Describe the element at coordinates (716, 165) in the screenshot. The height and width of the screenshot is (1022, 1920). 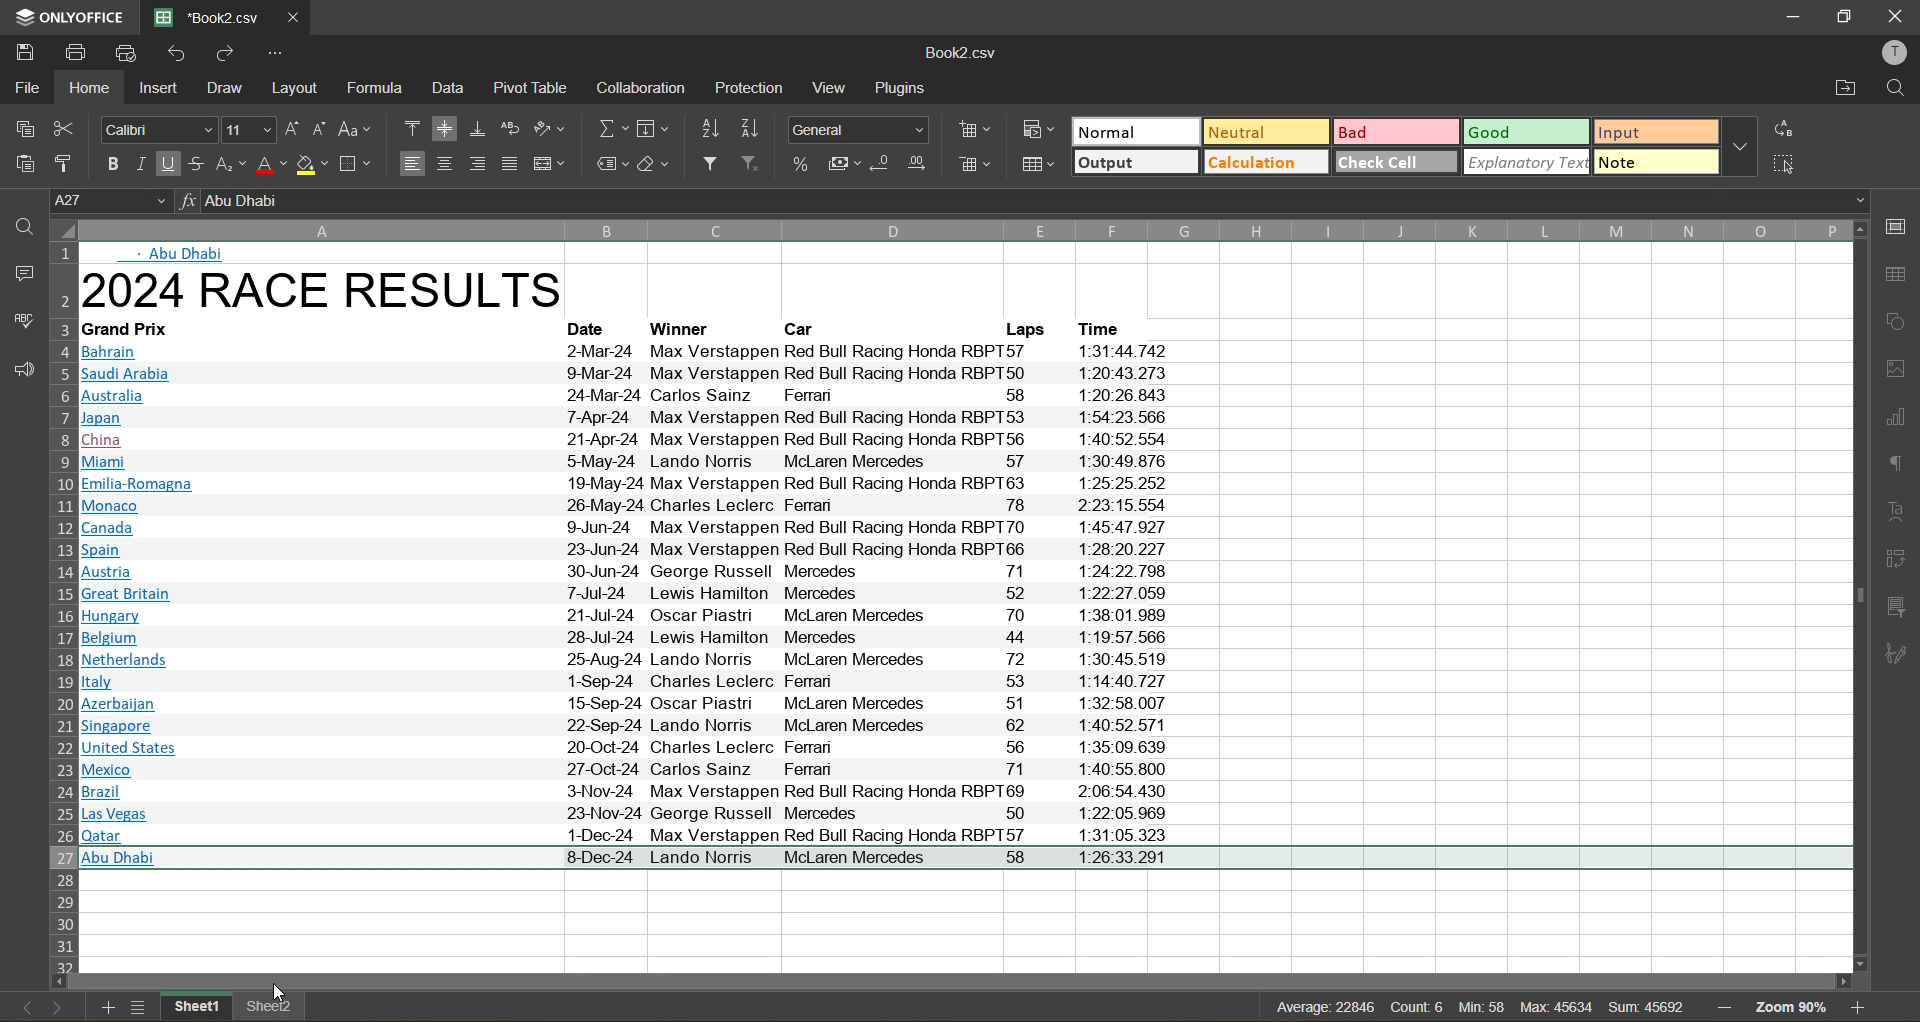
I see `filter` at that location.